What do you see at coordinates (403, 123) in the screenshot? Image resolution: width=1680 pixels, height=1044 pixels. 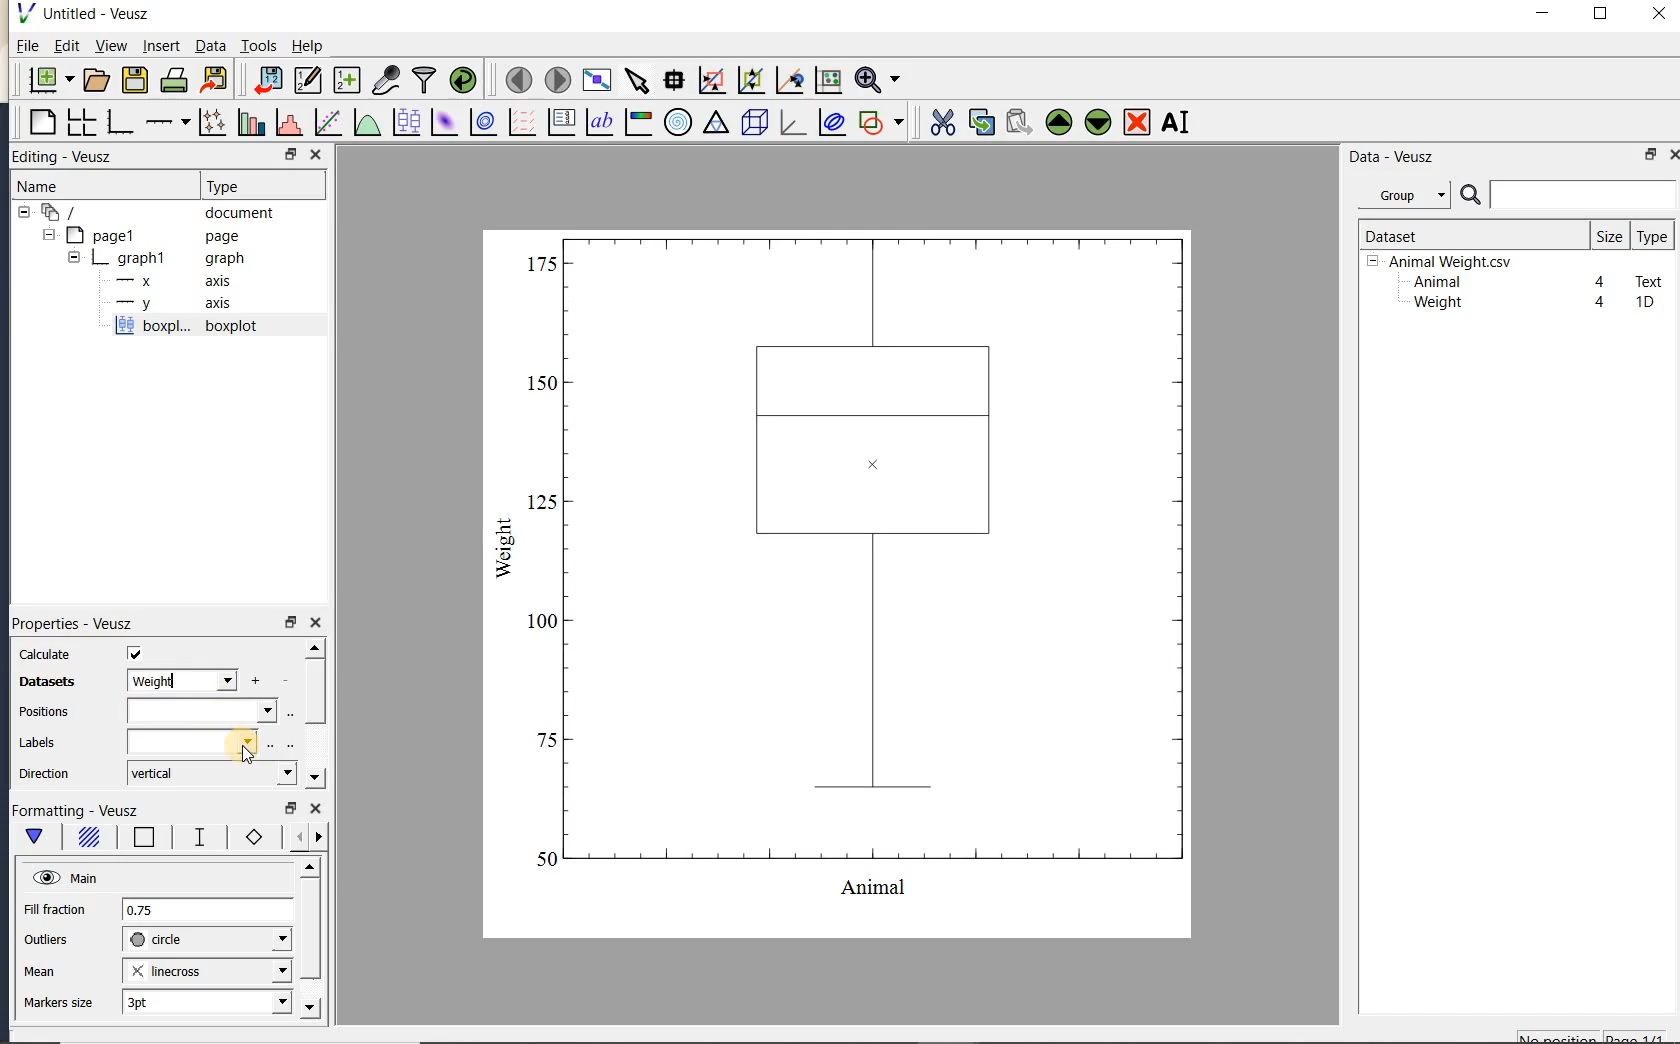 I see `plot box plots` at bounding box center [403, 123].